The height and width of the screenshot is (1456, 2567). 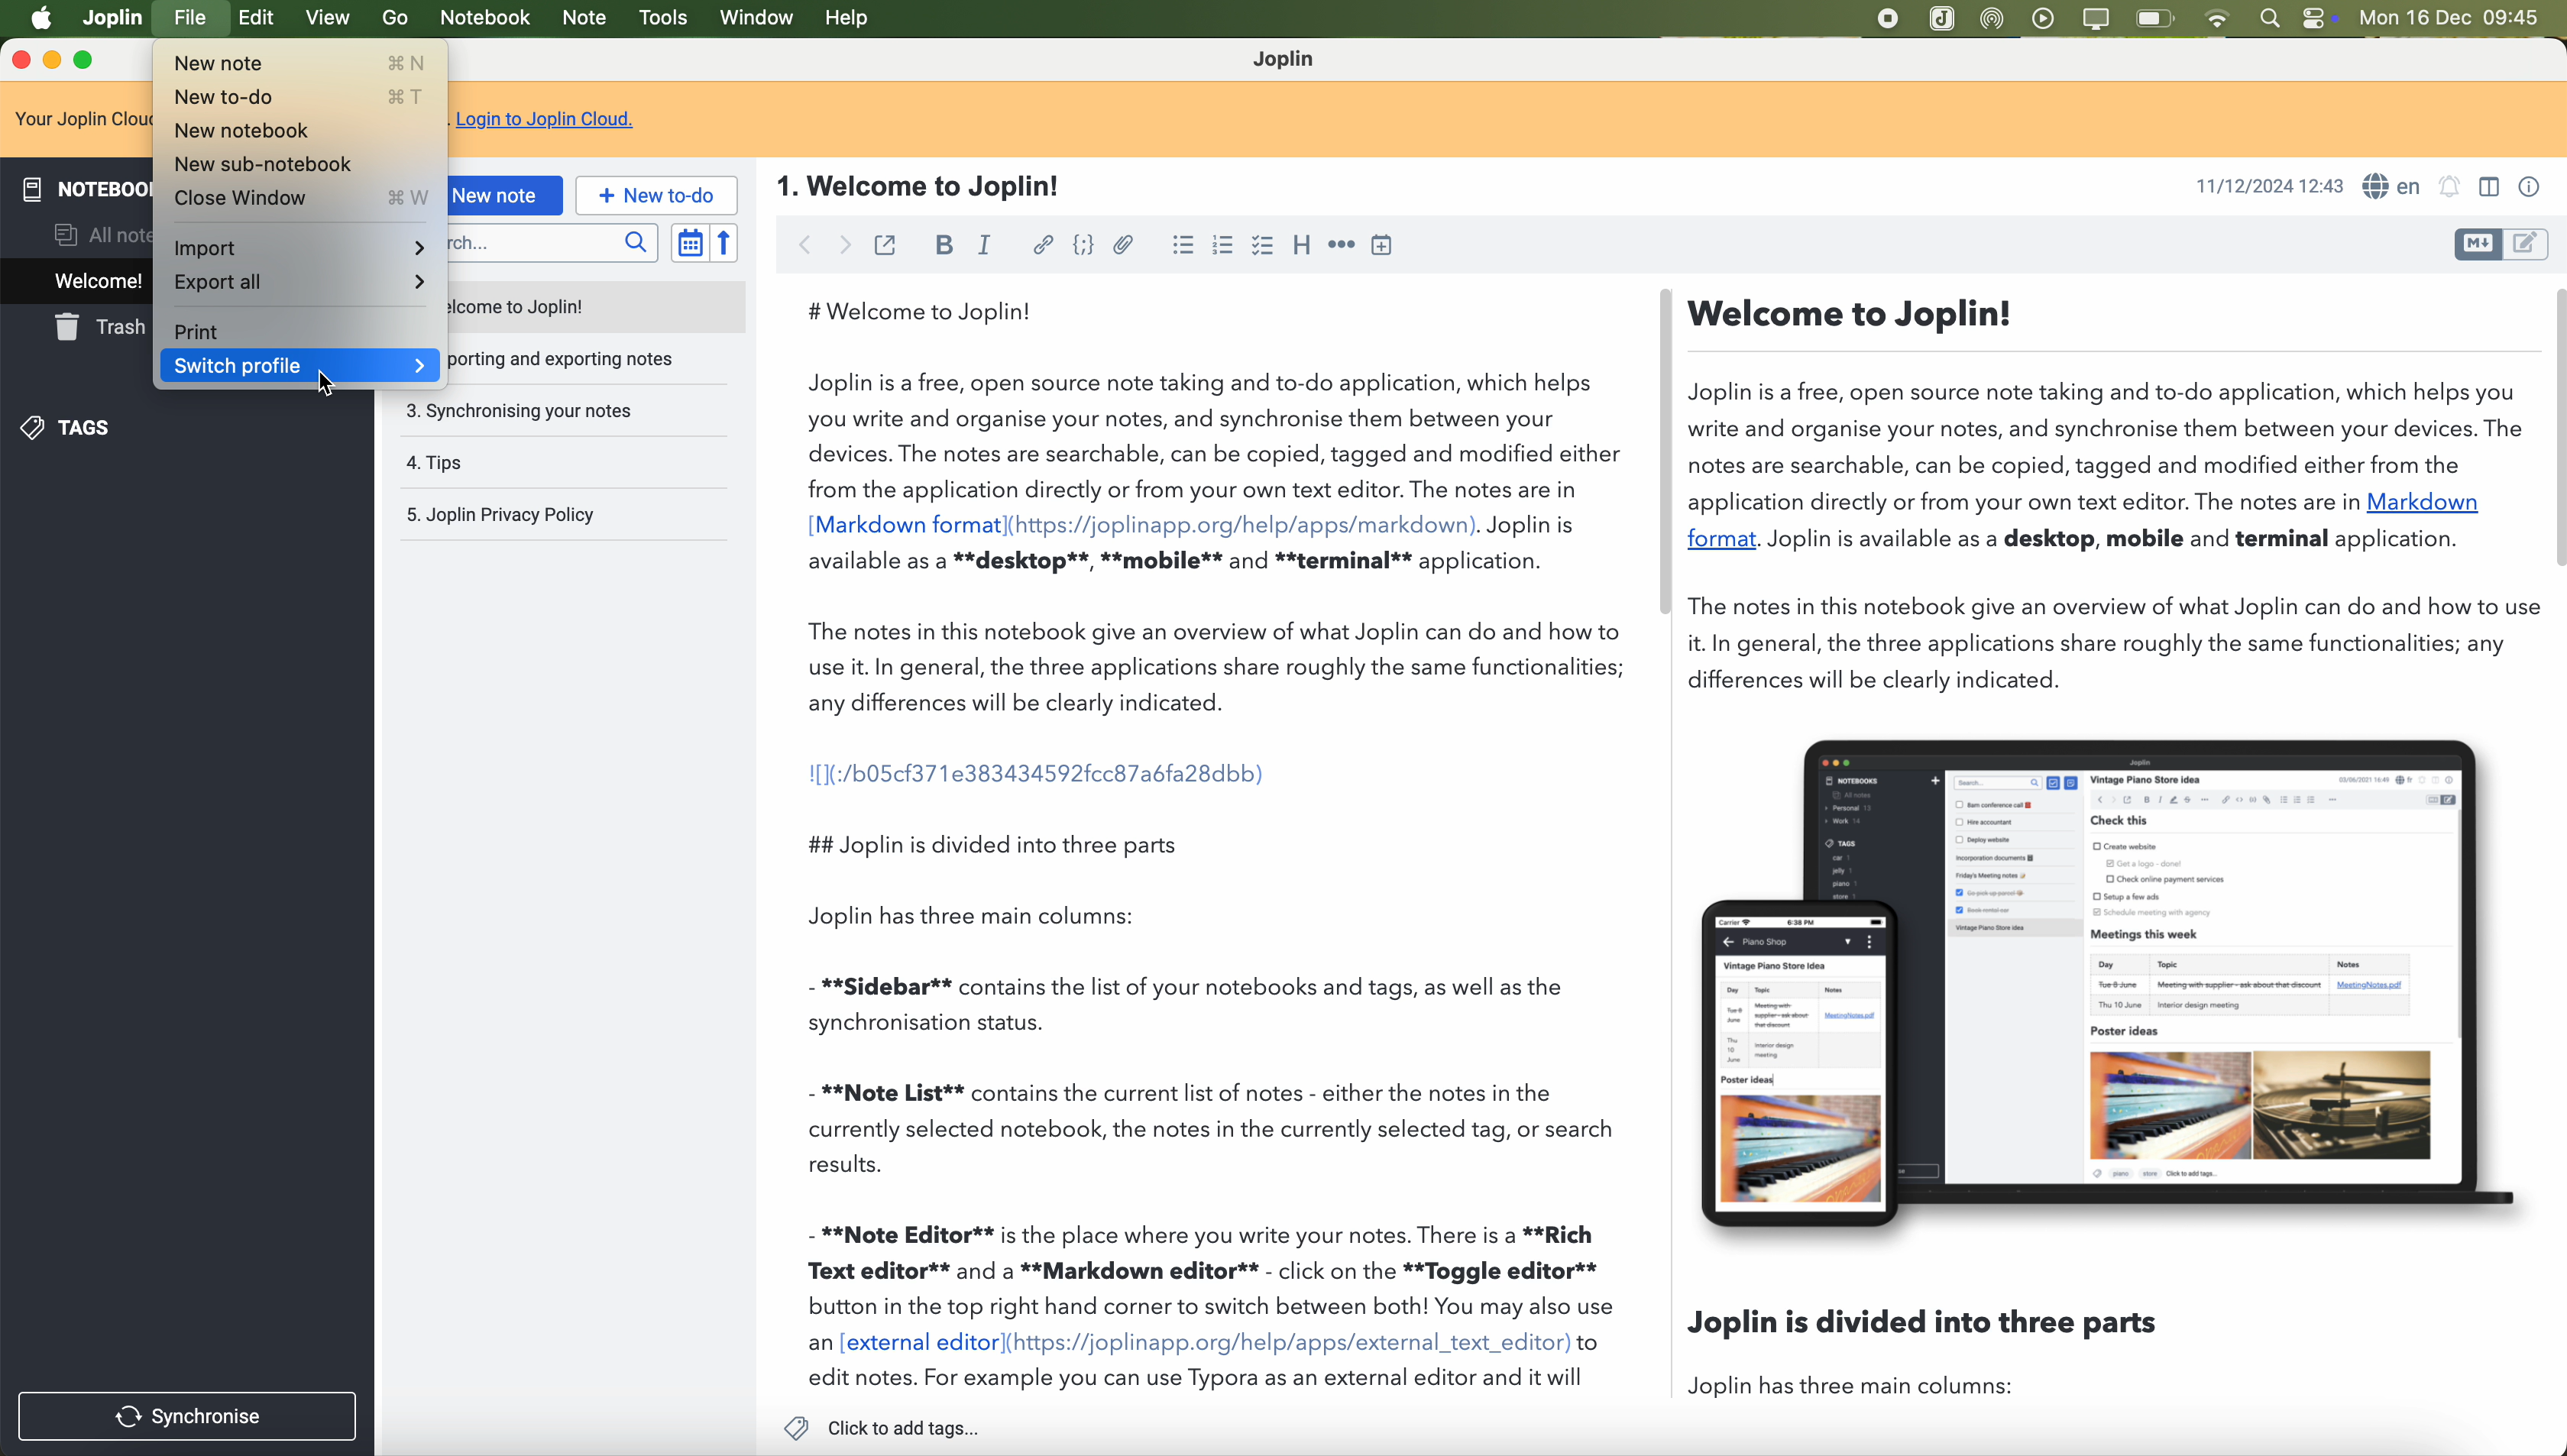 I want to click on hyperlink, so click(x=1043, y=247).